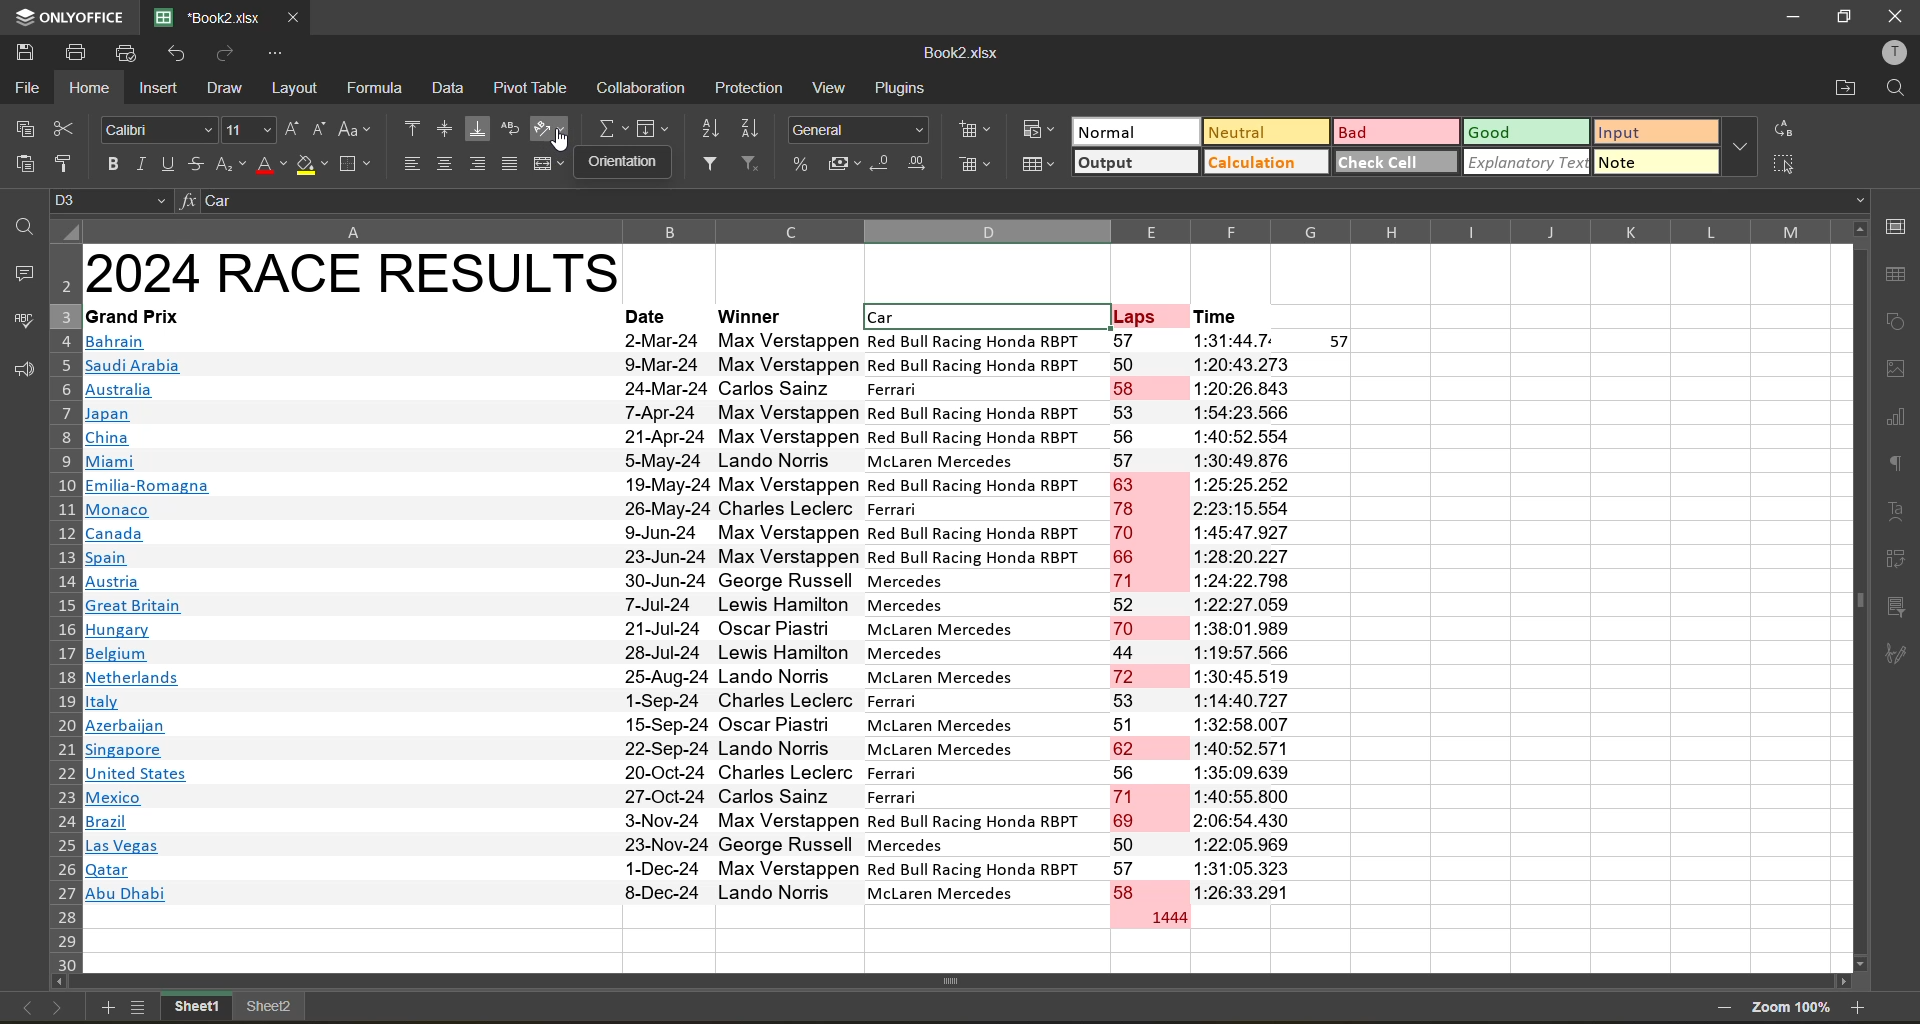 This screenshot has height=1024, width=1920. What do you see at coordinates (1860, 1006) in the screenshot?
I see `zoom in` at bounding box center [1860, 1006].